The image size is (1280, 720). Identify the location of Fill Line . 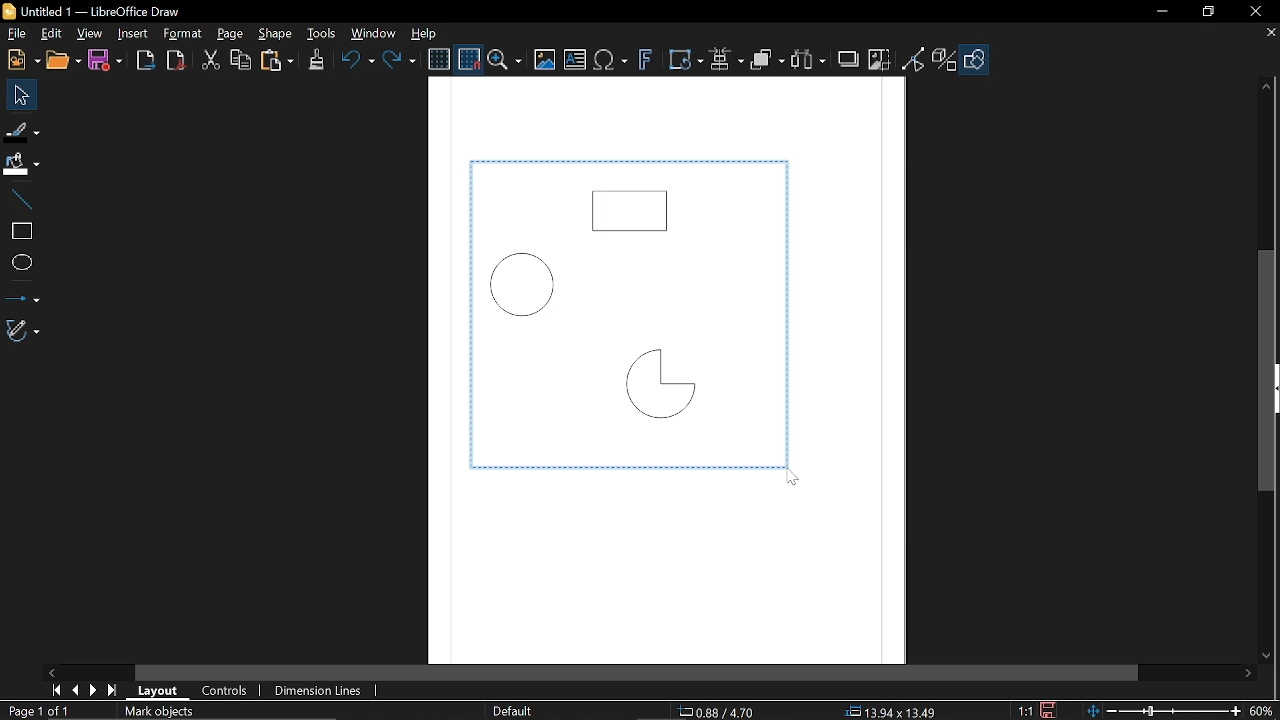
(22, 131).